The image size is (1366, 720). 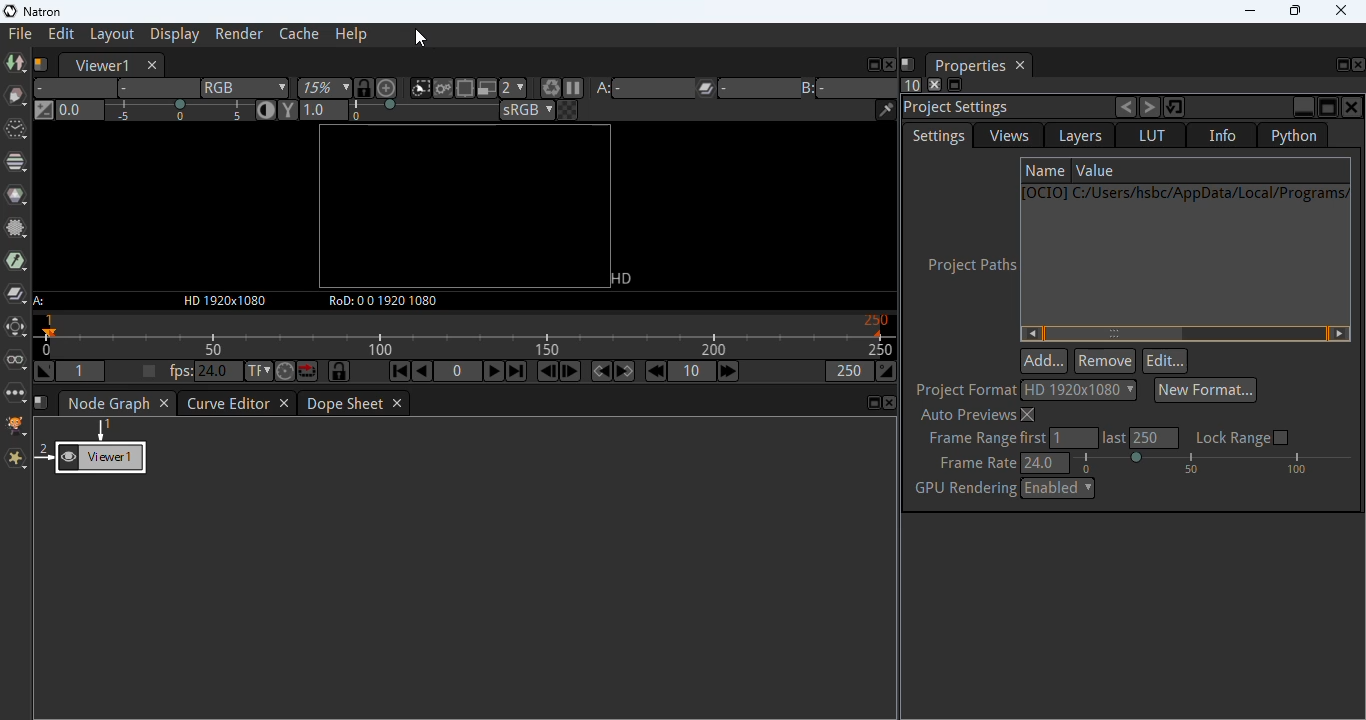 I want to click on switch between "neutral" 1.0 gain f-stop and the previous setting., so click(x=44, y=111).